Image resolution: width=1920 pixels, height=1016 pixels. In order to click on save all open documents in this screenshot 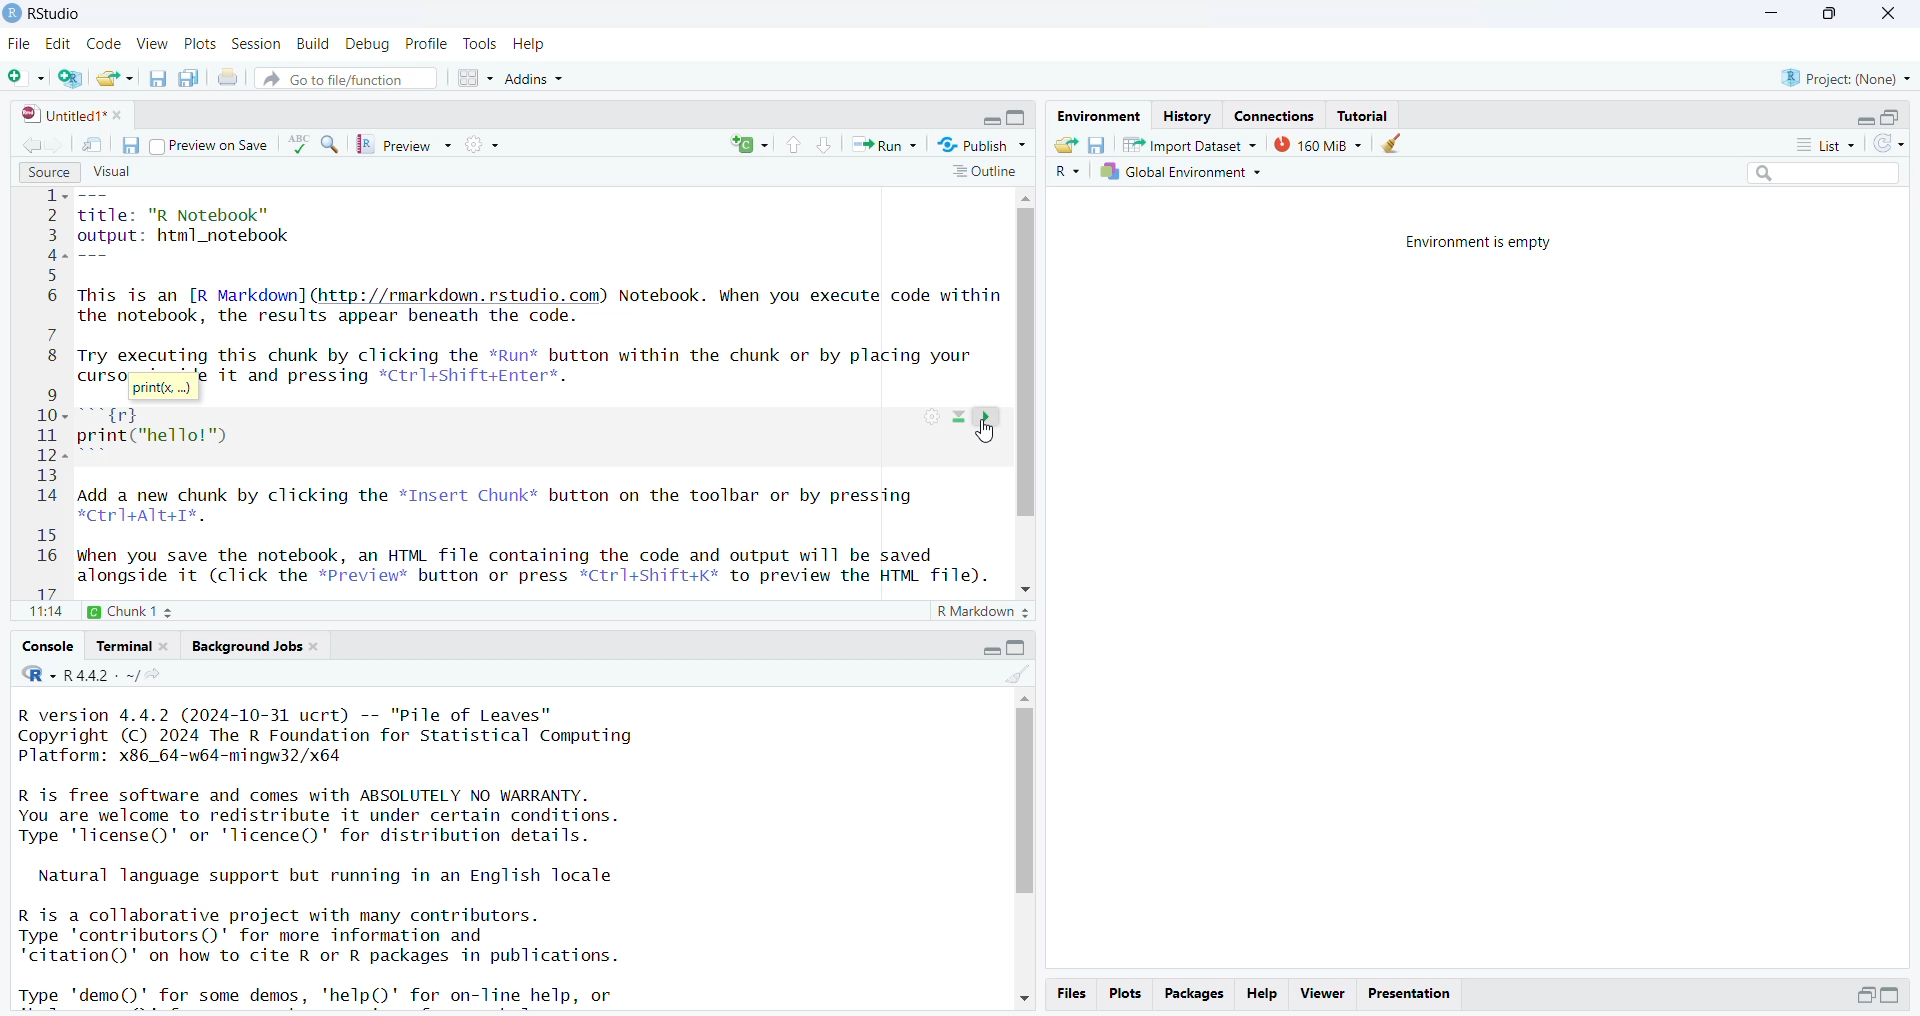, I will do `click(190, 78)`.